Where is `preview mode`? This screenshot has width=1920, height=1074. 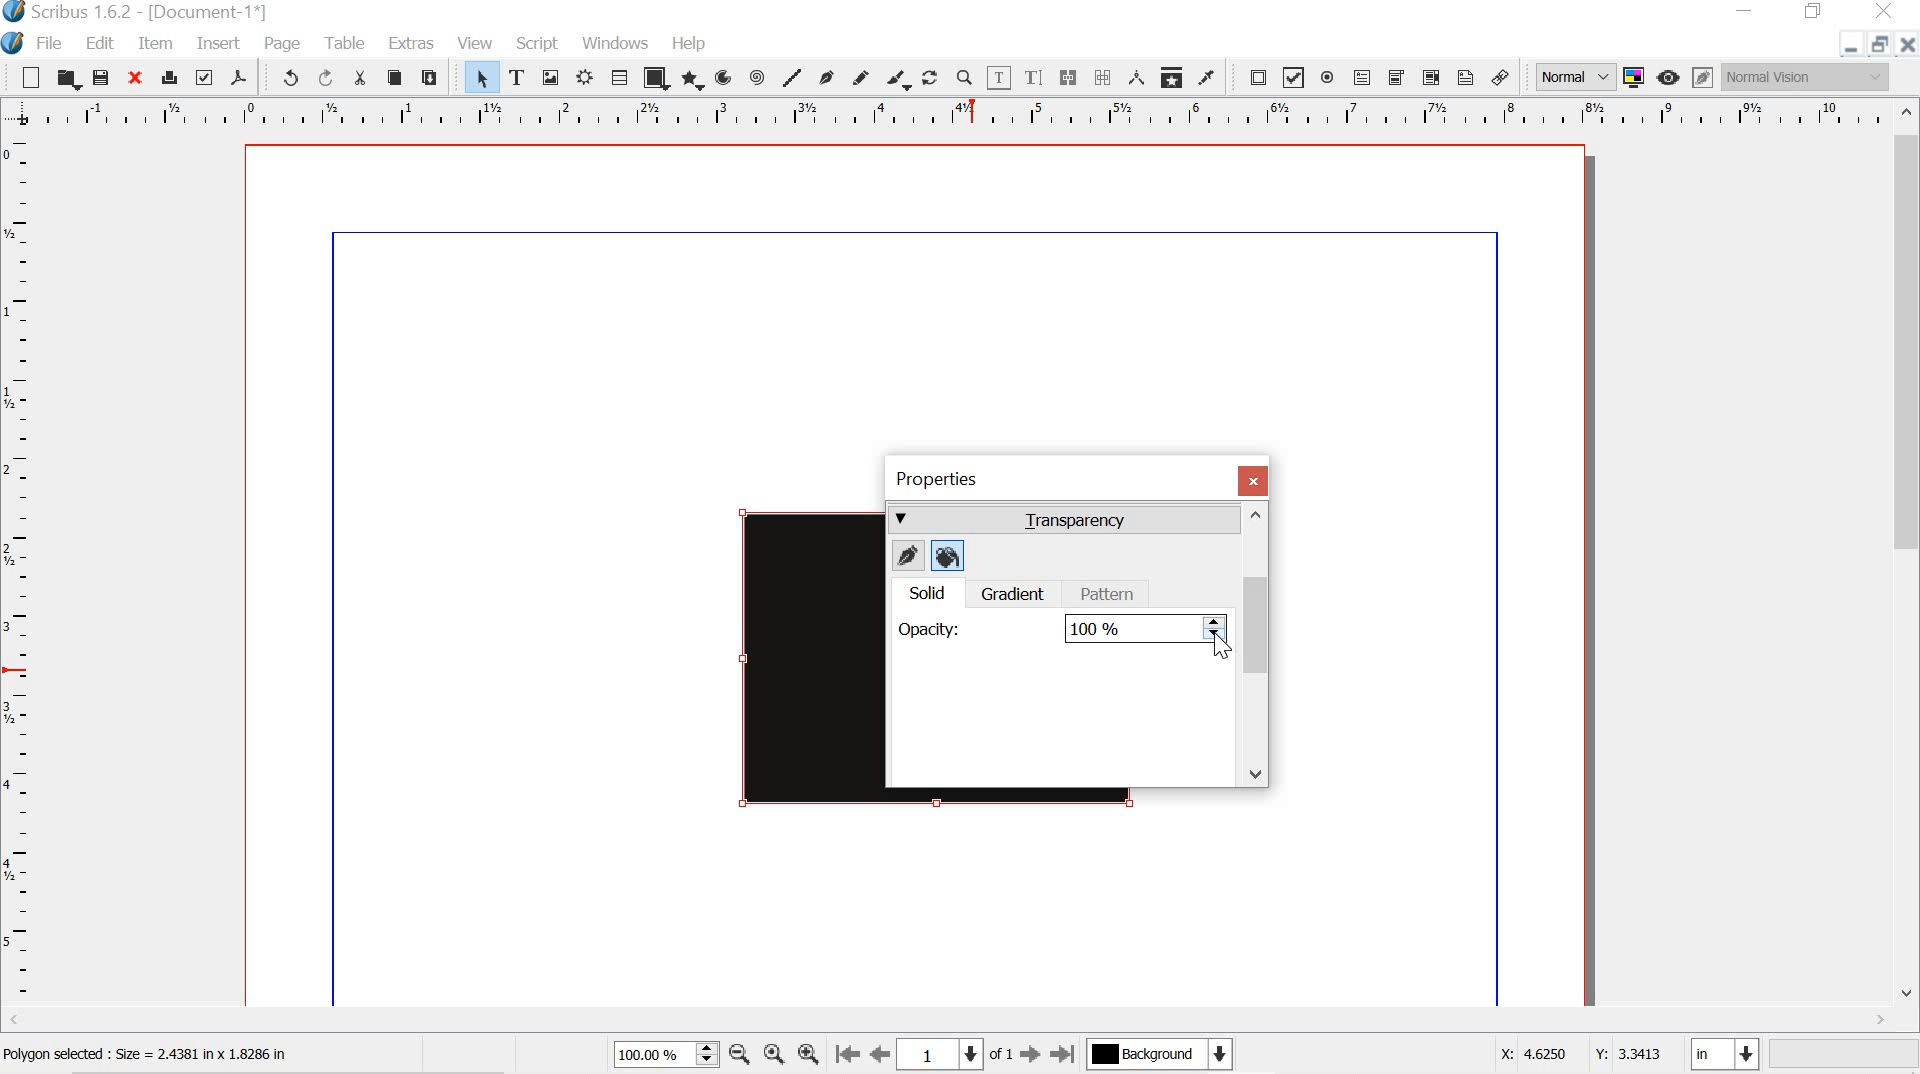 preview mode is located at coordinates (1666, 77).